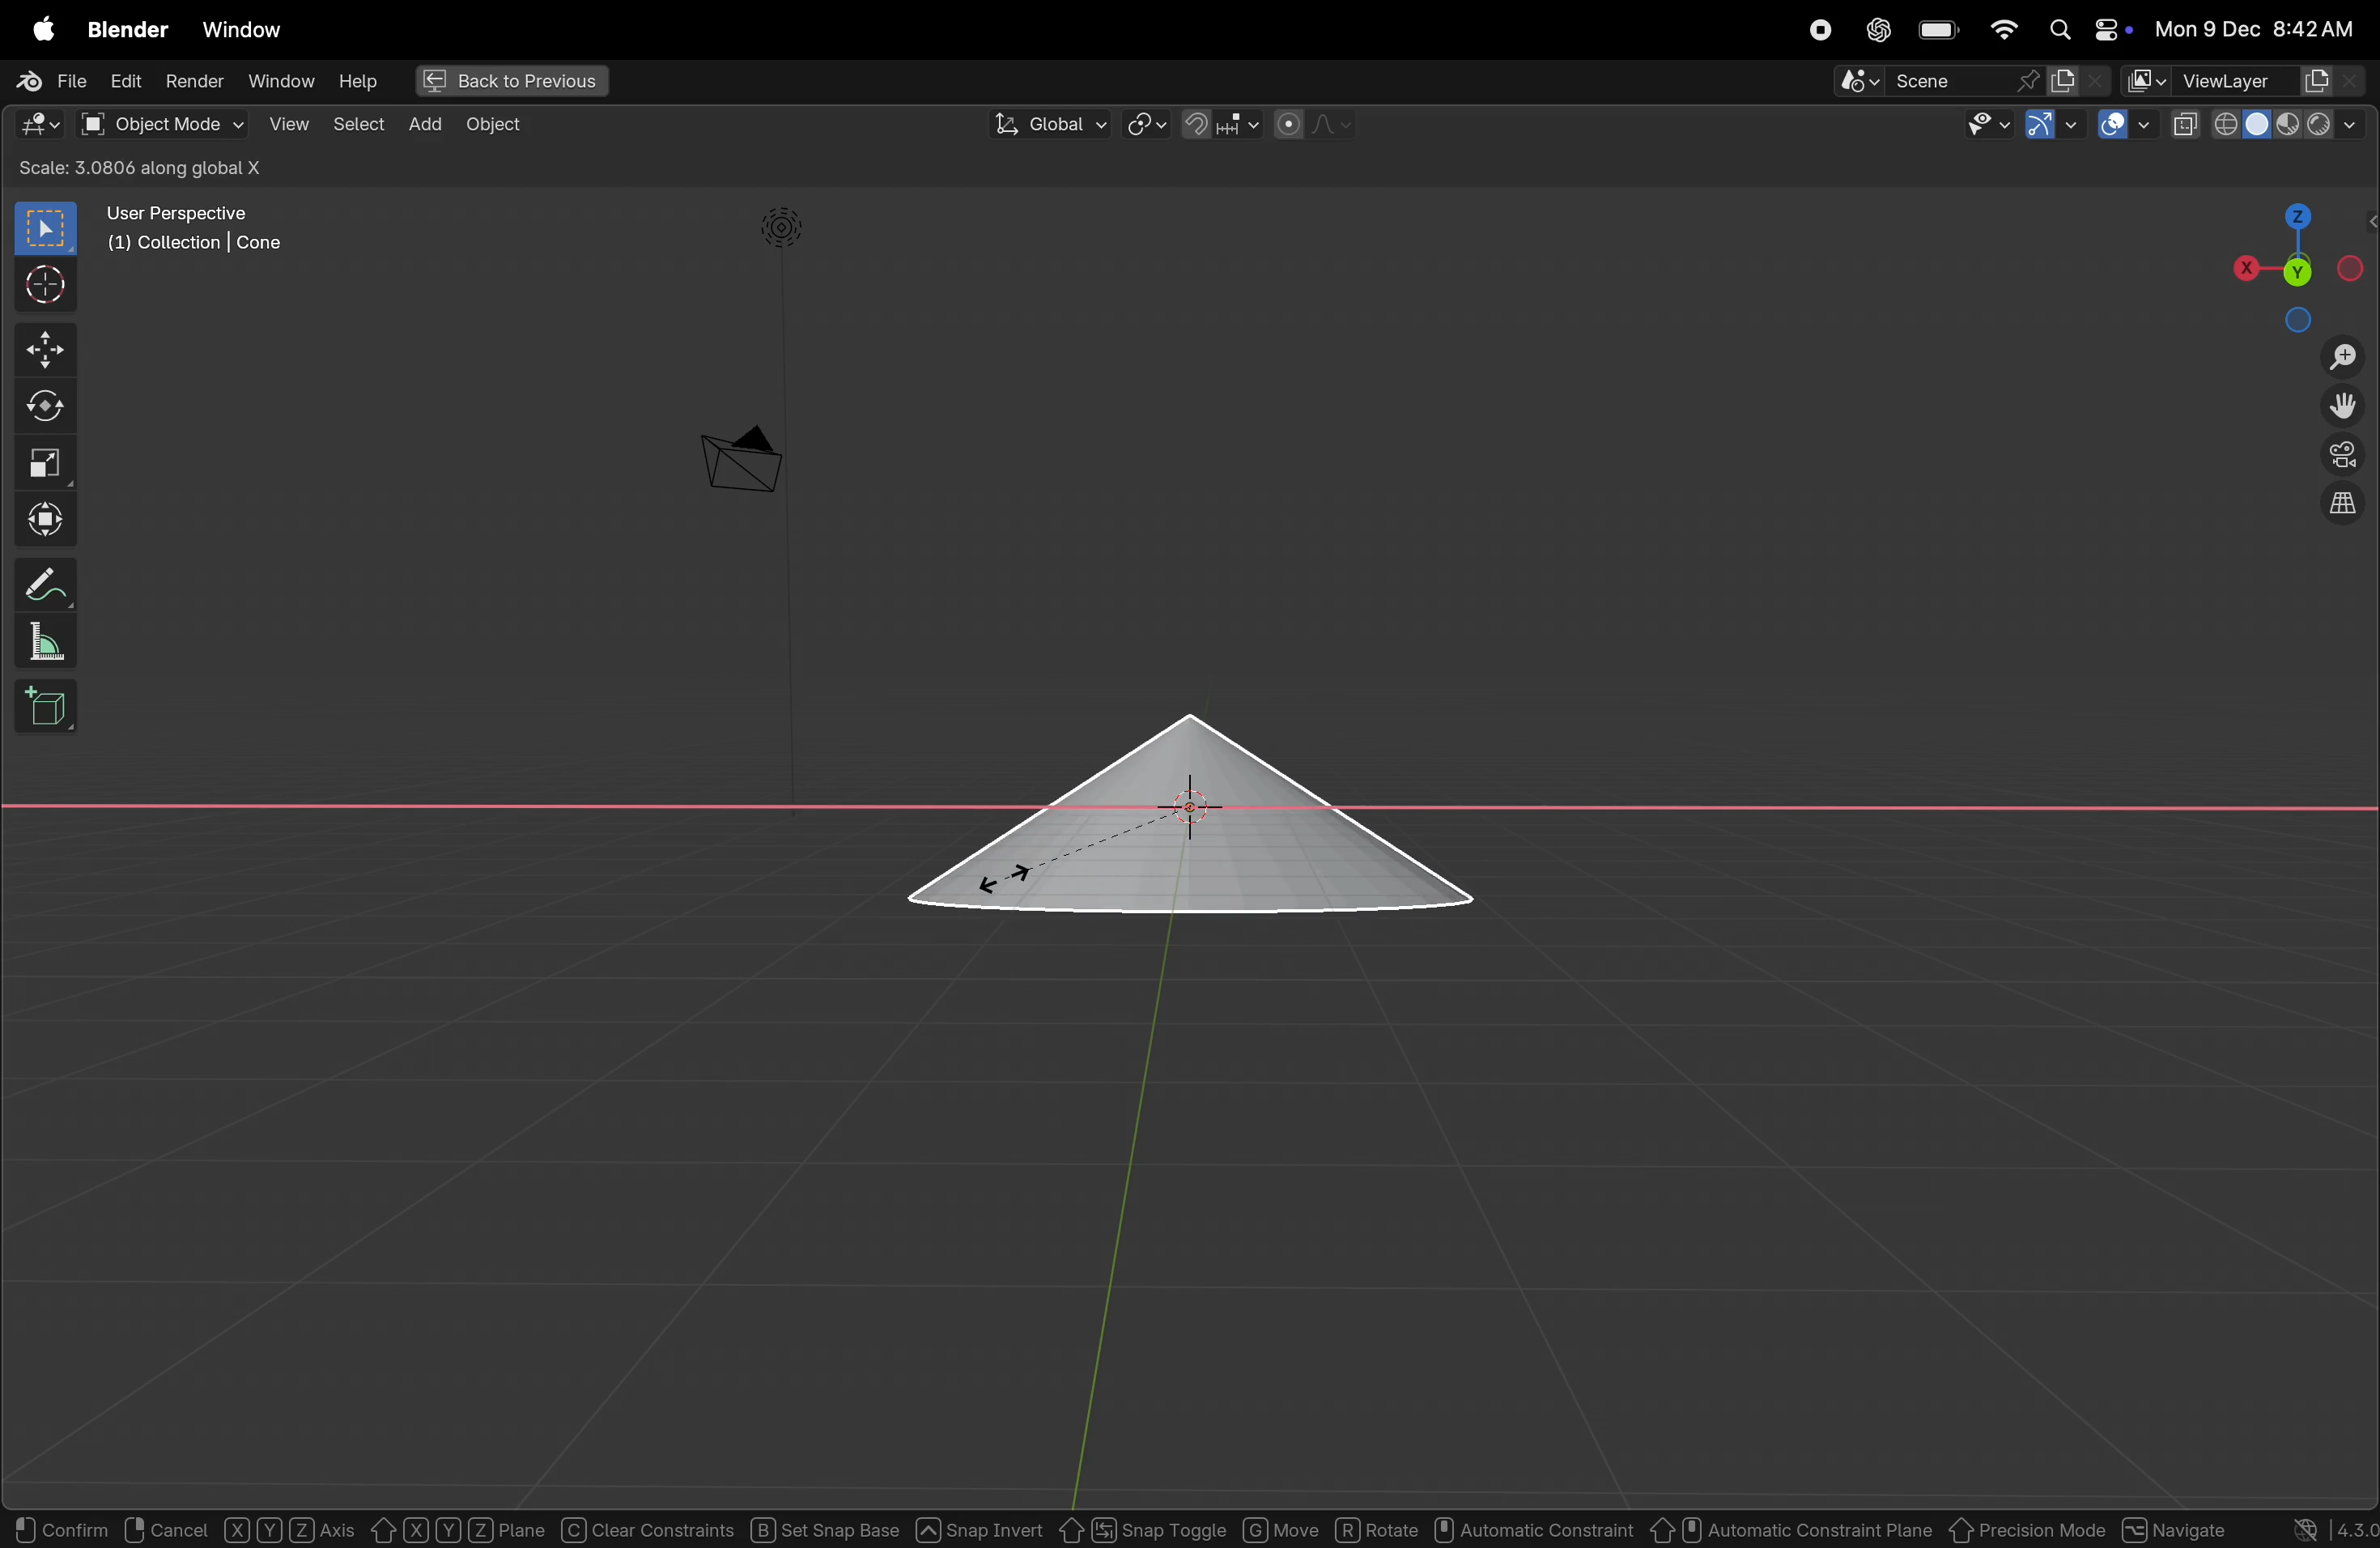 Image resolution: width=2380 pixels, height=1548 pixels. Describe the element at coordinates (740, 460) in the screenshot. I see `camera perspetive` at that location.